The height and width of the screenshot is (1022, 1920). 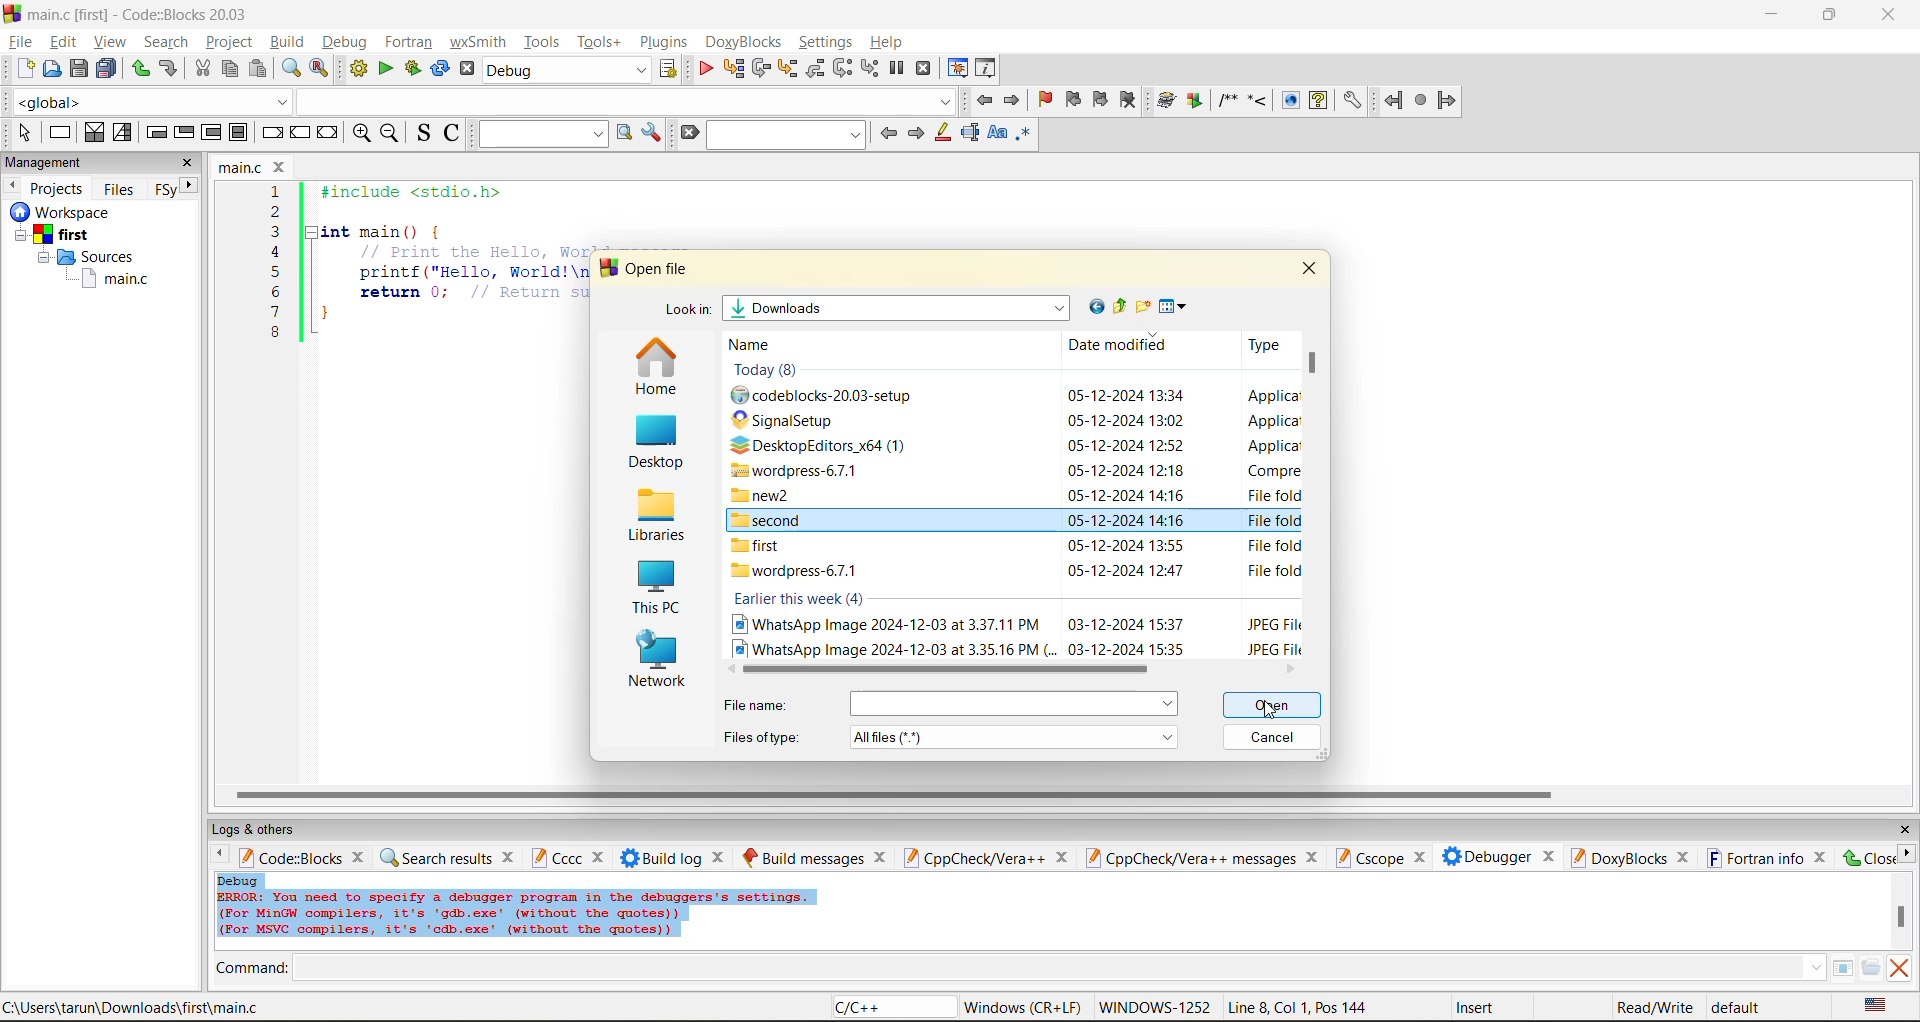 I want to click on settings, so click(x=1351, y=101).